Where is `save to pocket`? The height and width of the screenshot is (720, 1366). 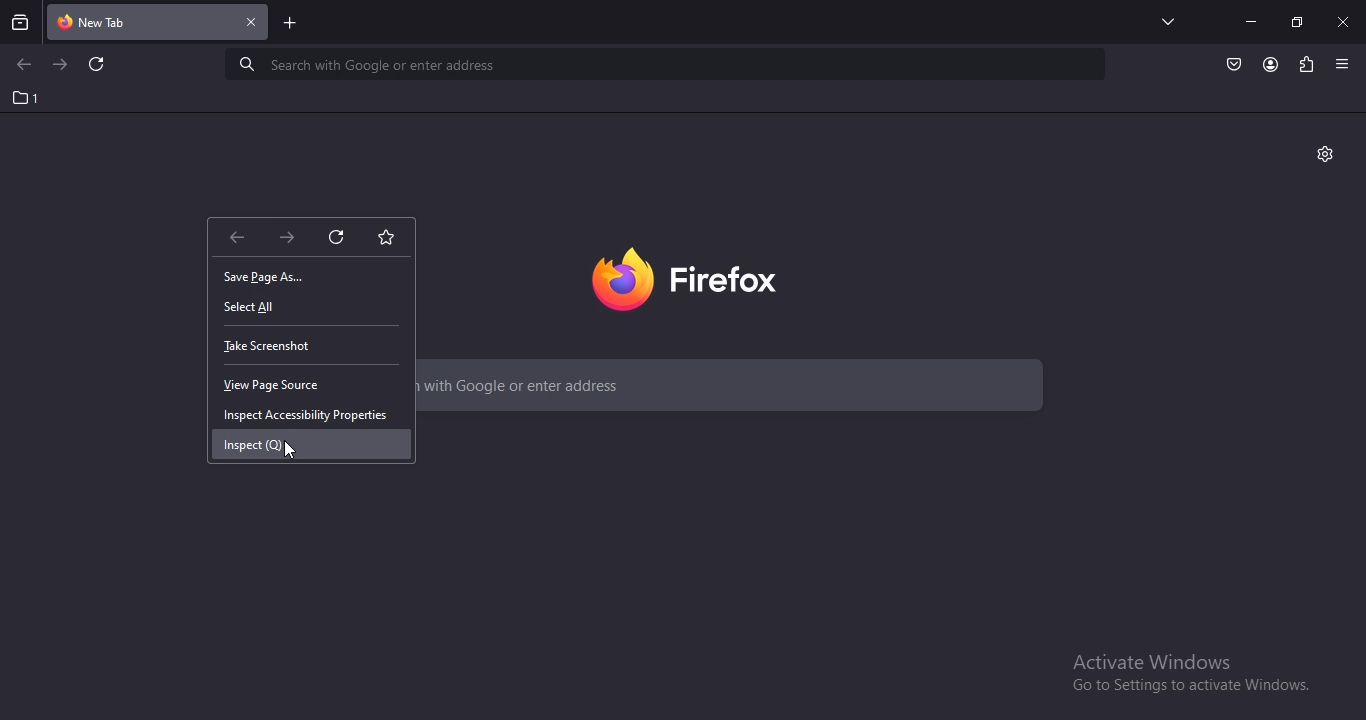
save to pocket is located at coordinates (1235, 63).